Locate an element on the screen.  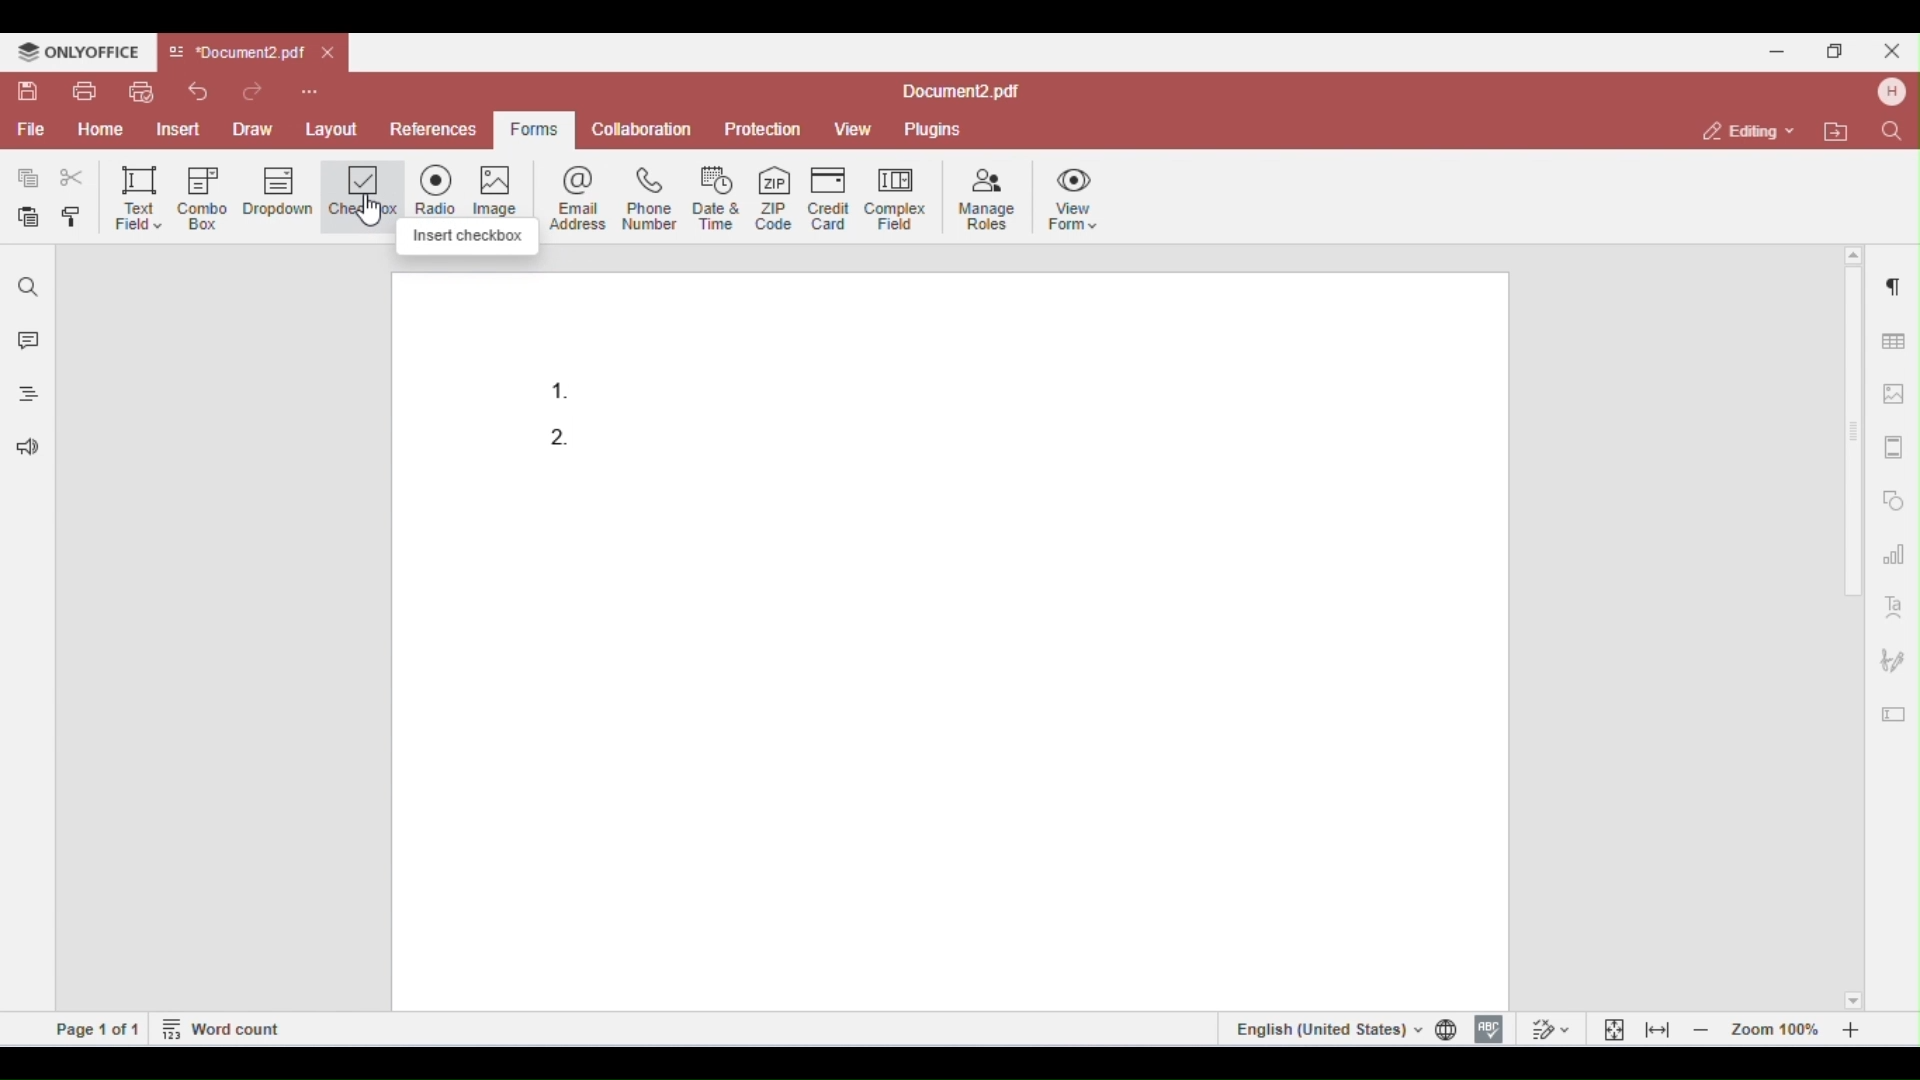
redo is located at coordinates (257, 90).